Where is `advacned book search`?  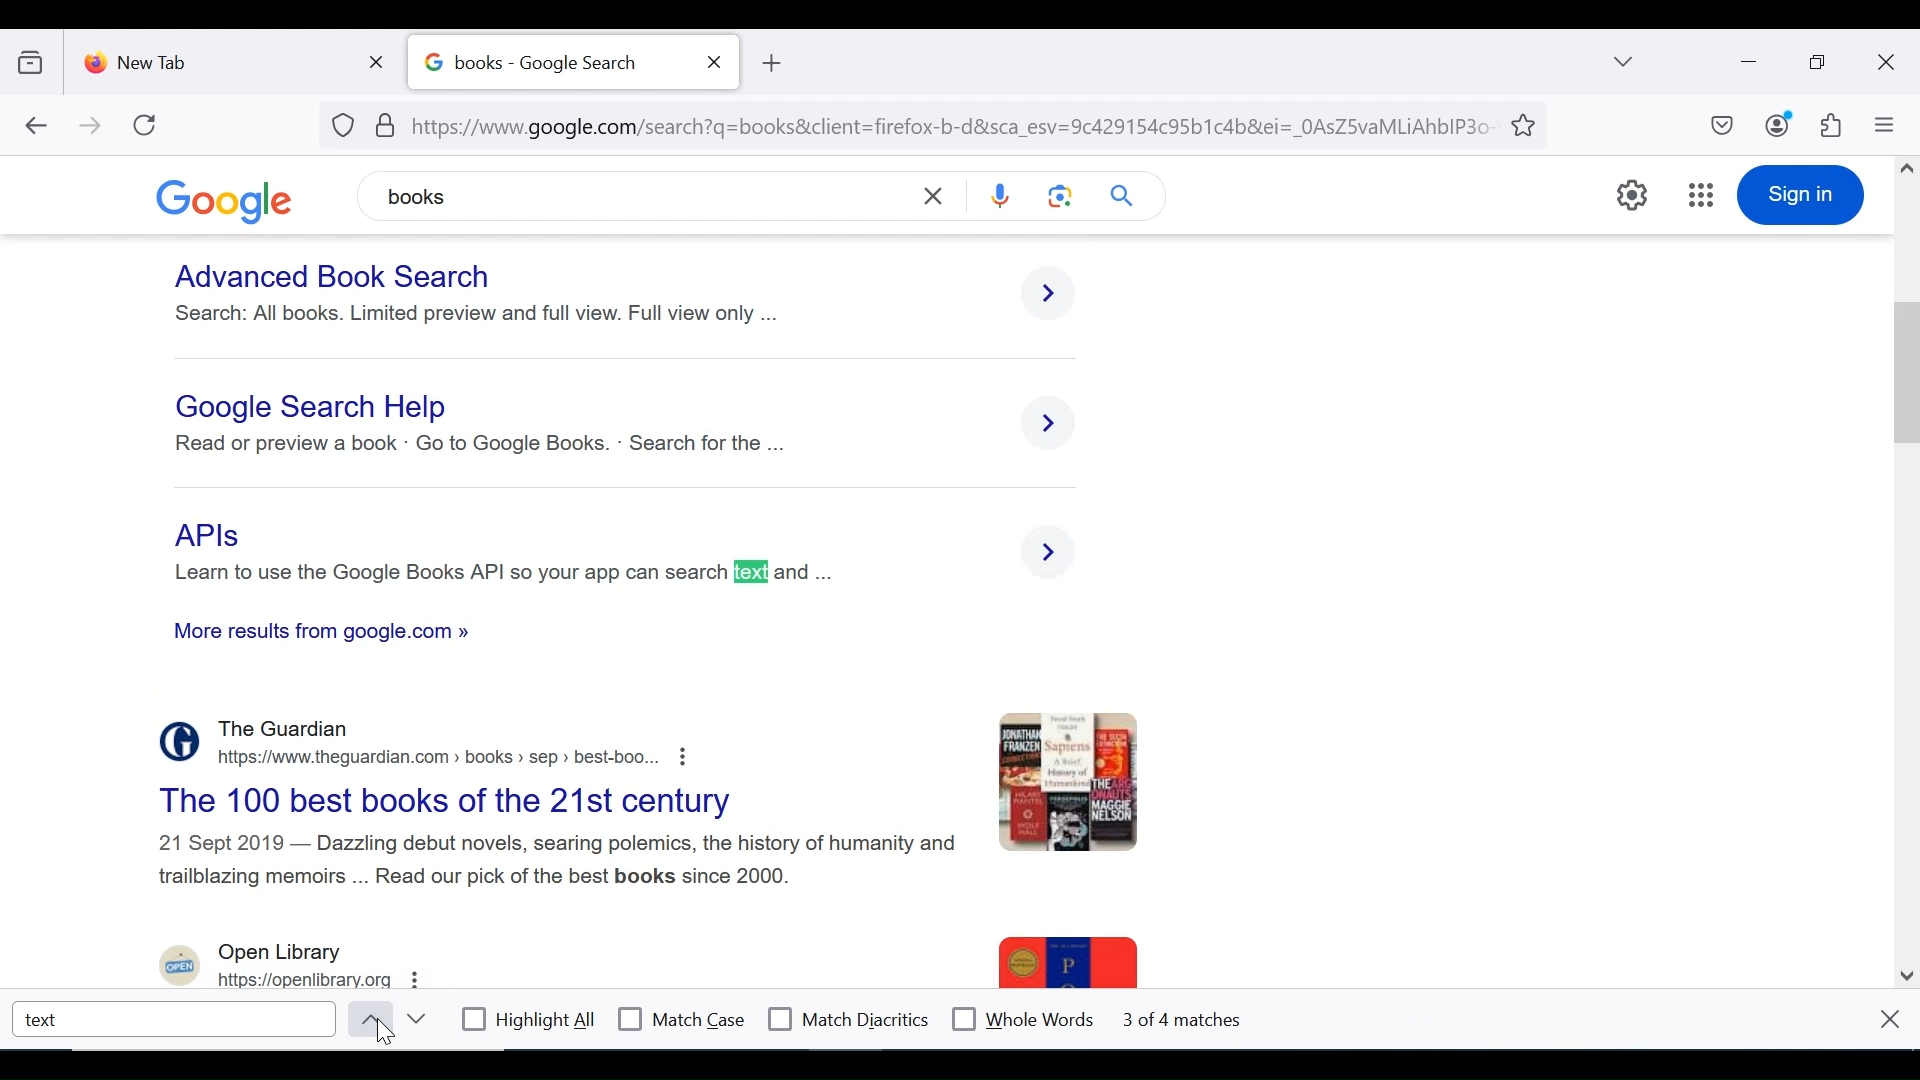
advacned book search is located at coordinates (334, 277).